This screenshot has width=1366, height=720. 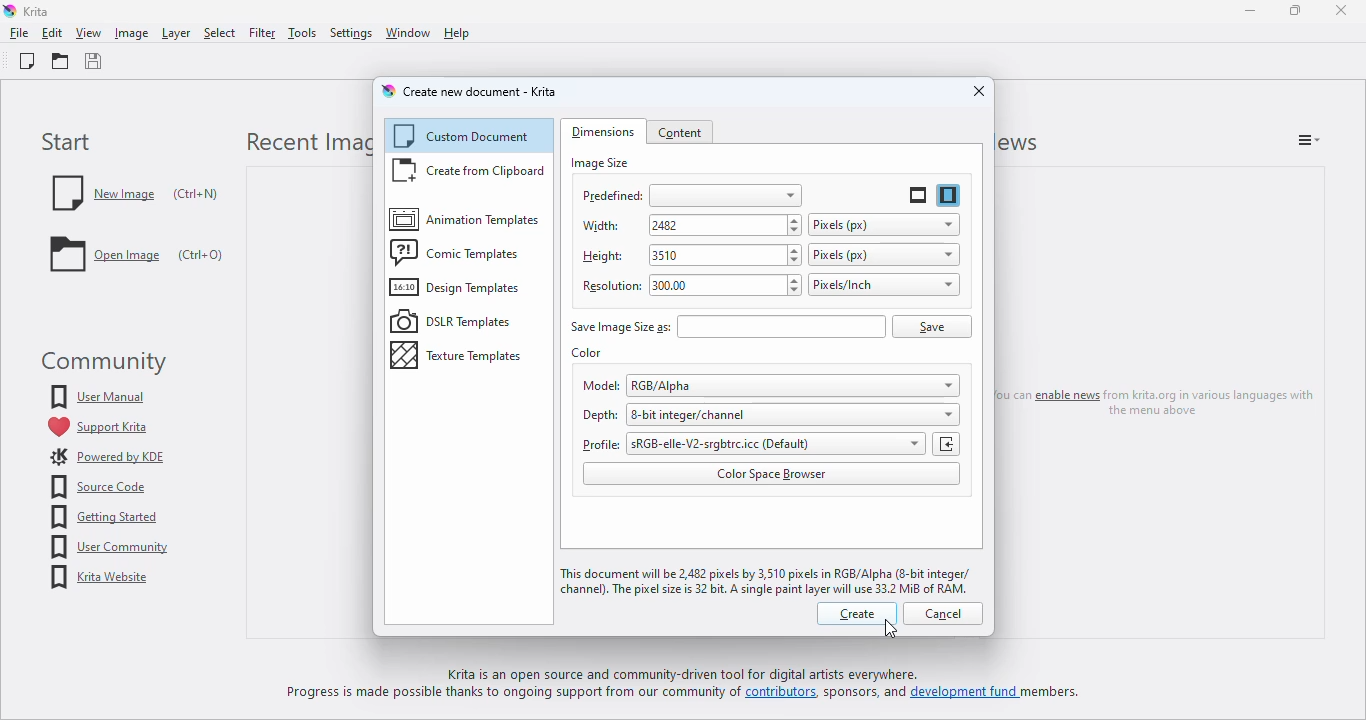 What do you see at coordinates (100, 487) in the screenshot?
I see `source code` at bounding box center [100, 487].